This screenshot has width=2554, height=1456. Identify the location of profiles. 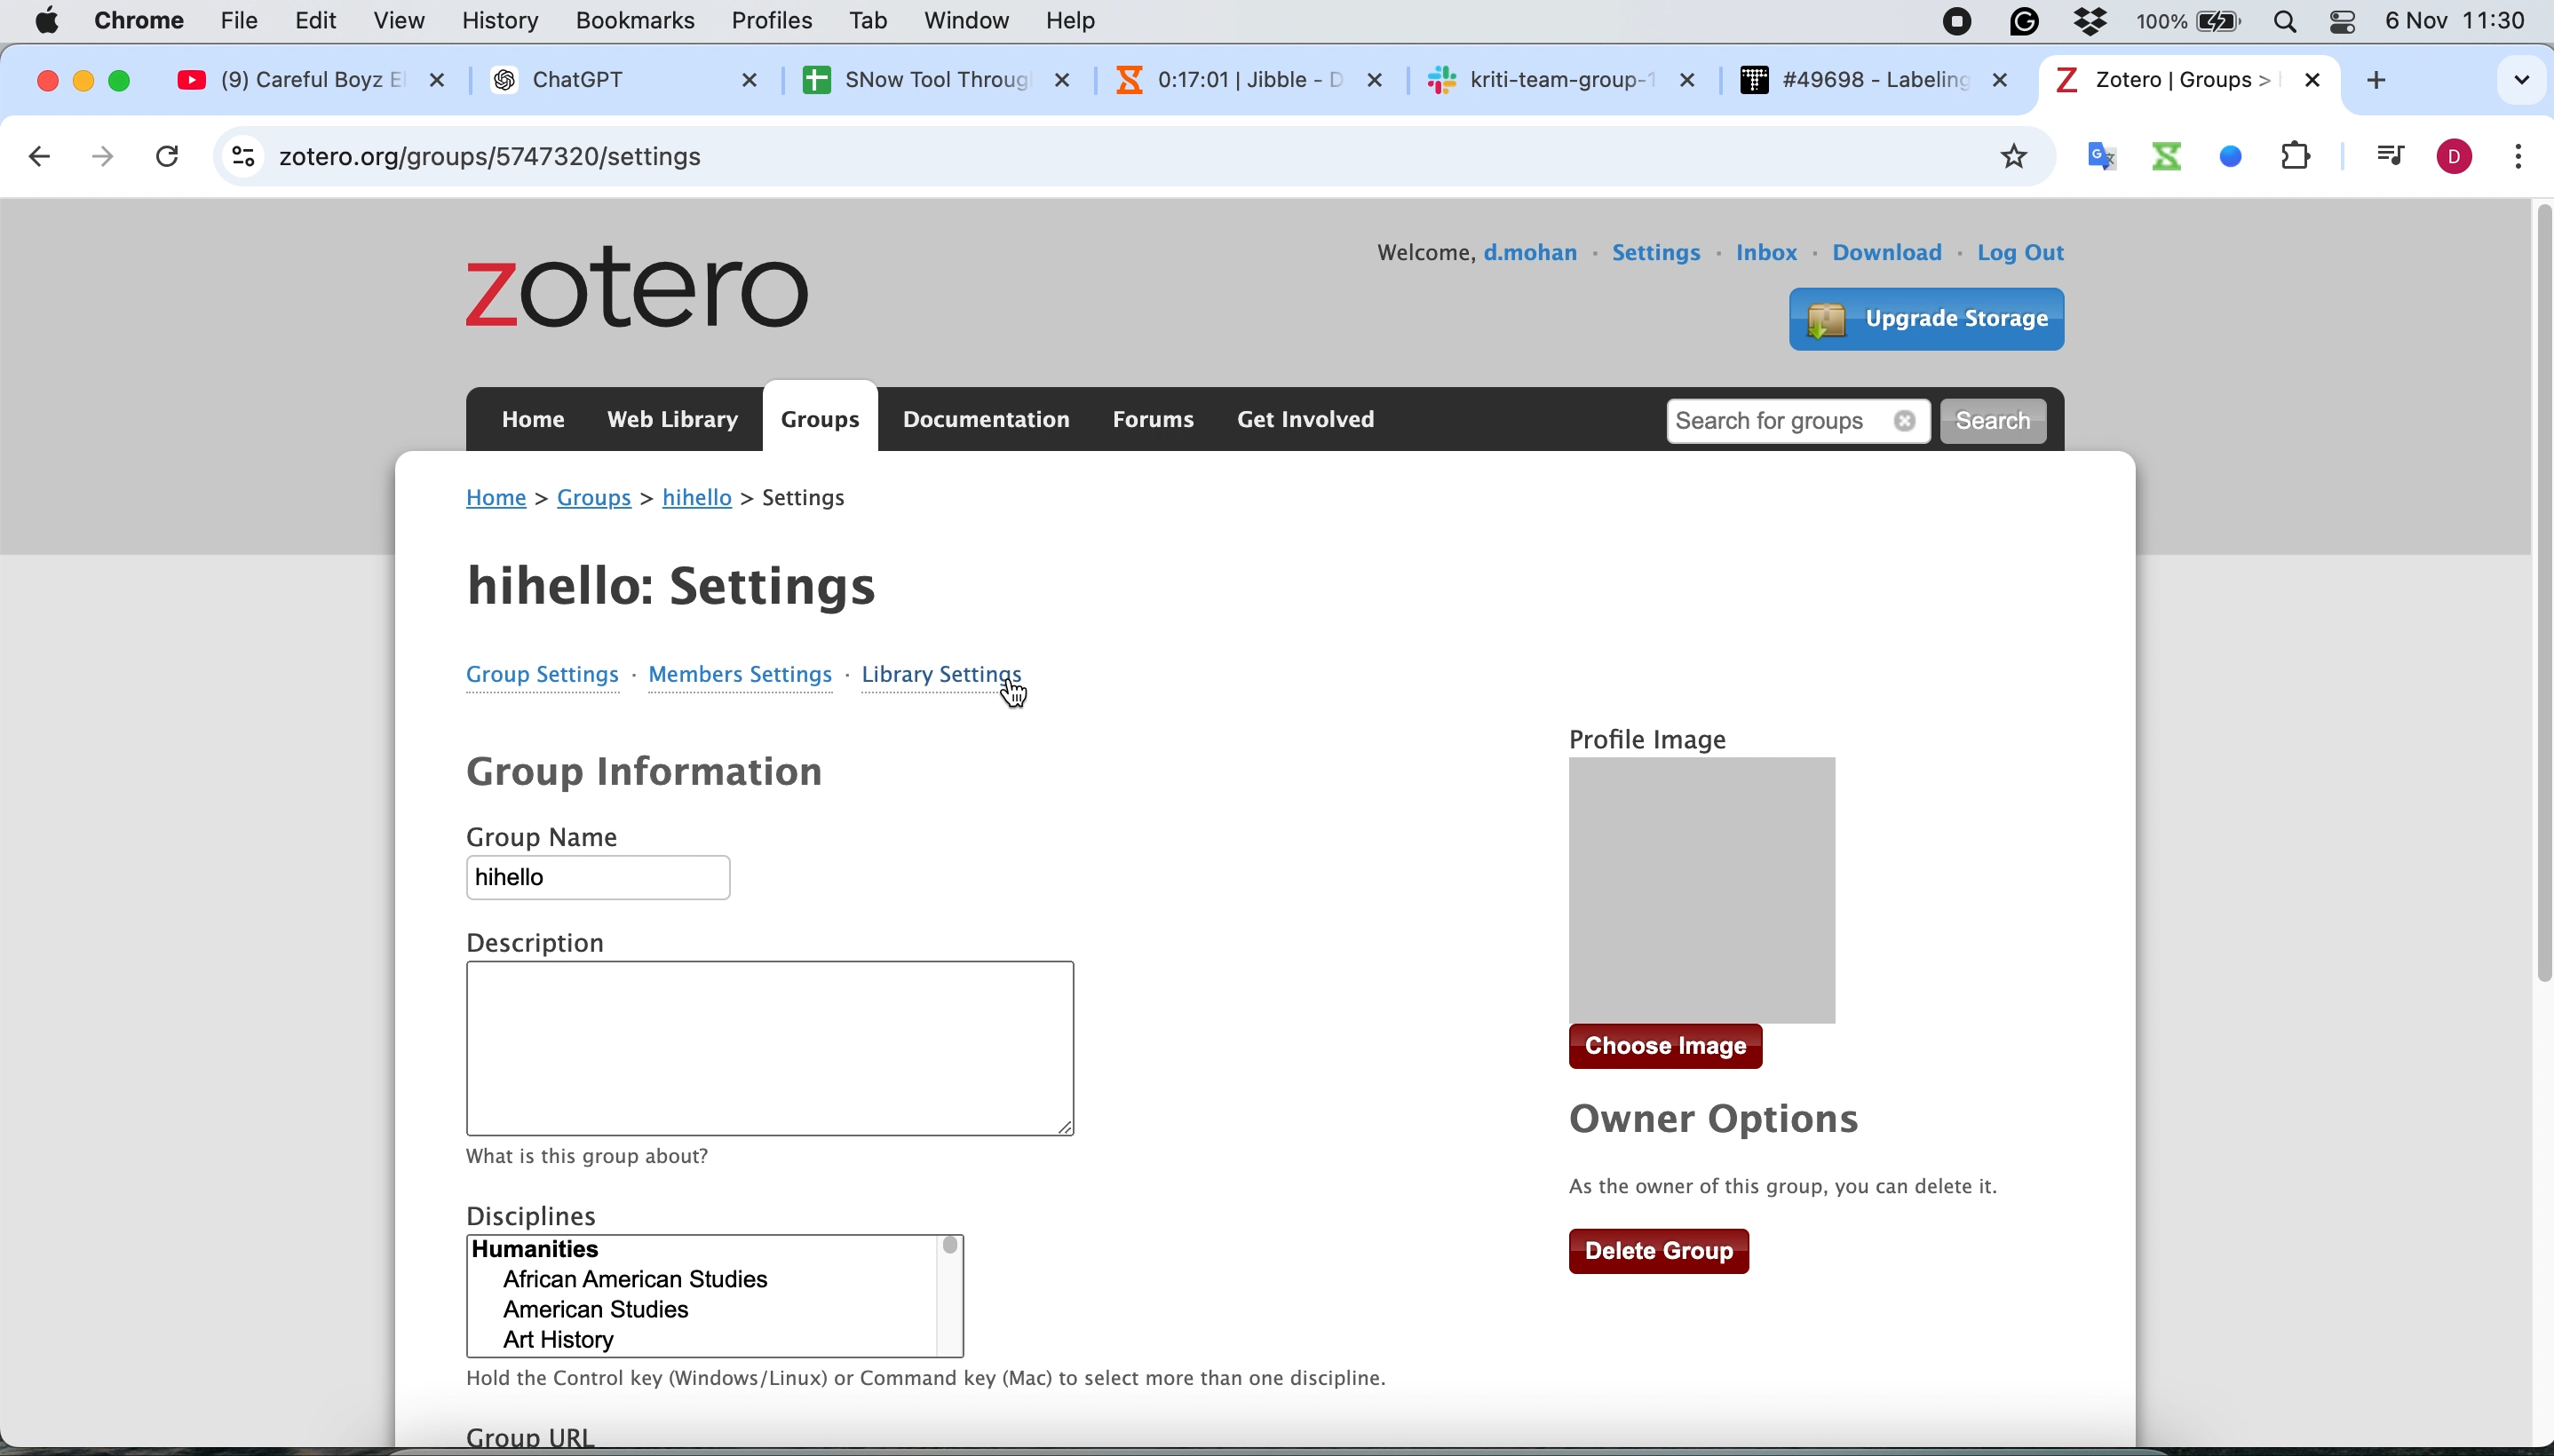
(776, 20).